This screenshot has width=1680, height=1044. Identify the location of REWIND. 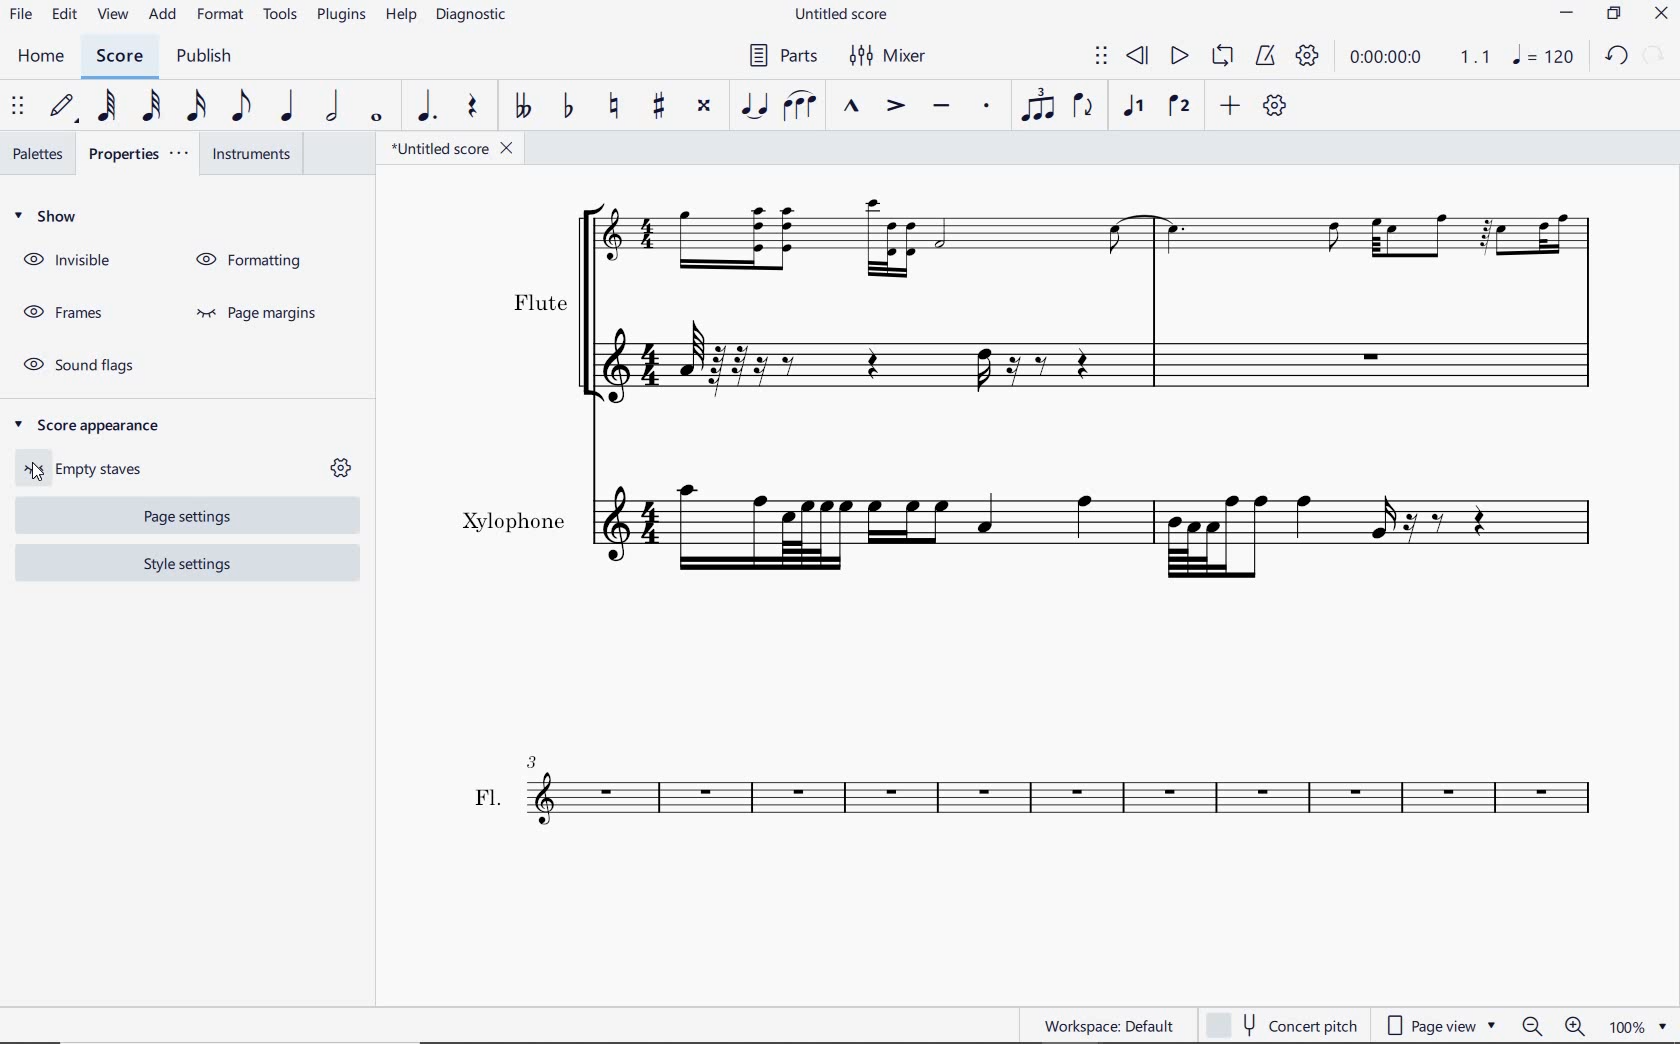
(1136, 56).